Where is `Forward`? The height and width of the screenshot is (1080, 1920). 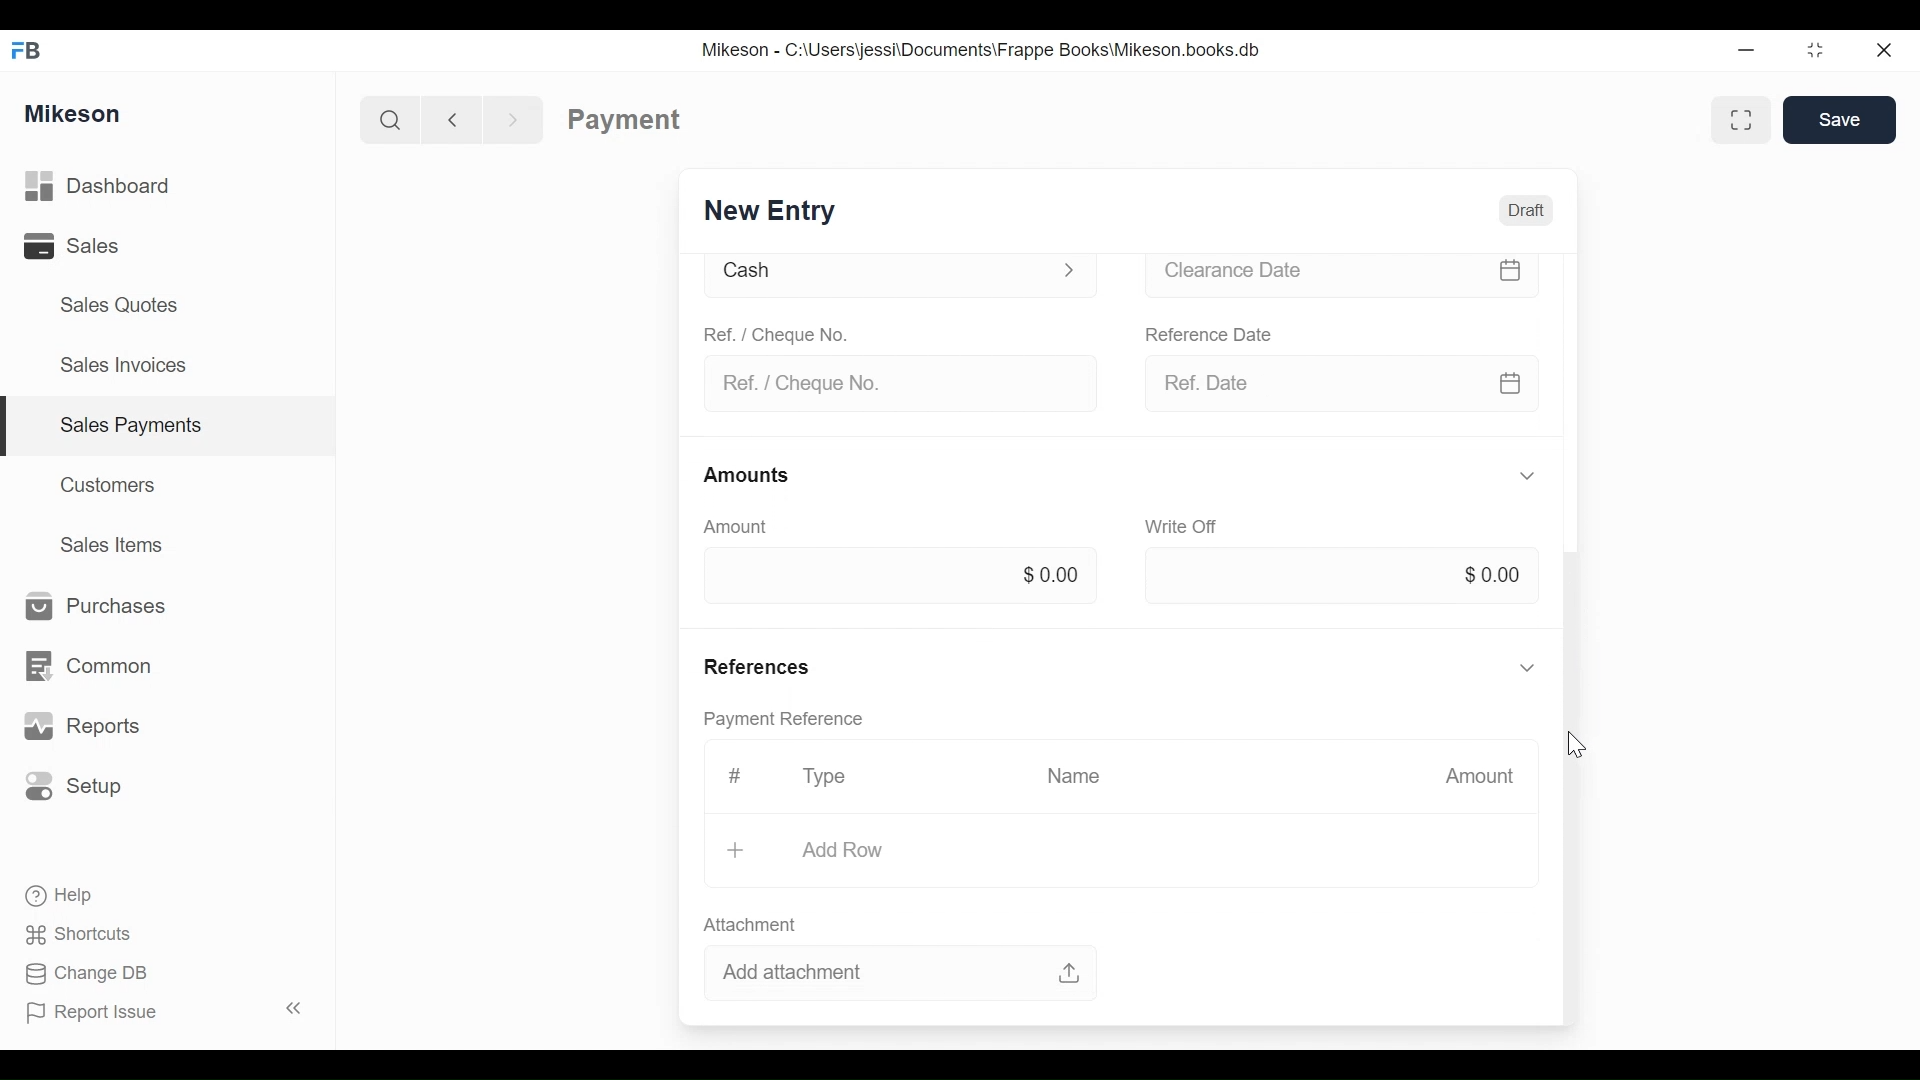
Forward is located at coordinates (520, 118).